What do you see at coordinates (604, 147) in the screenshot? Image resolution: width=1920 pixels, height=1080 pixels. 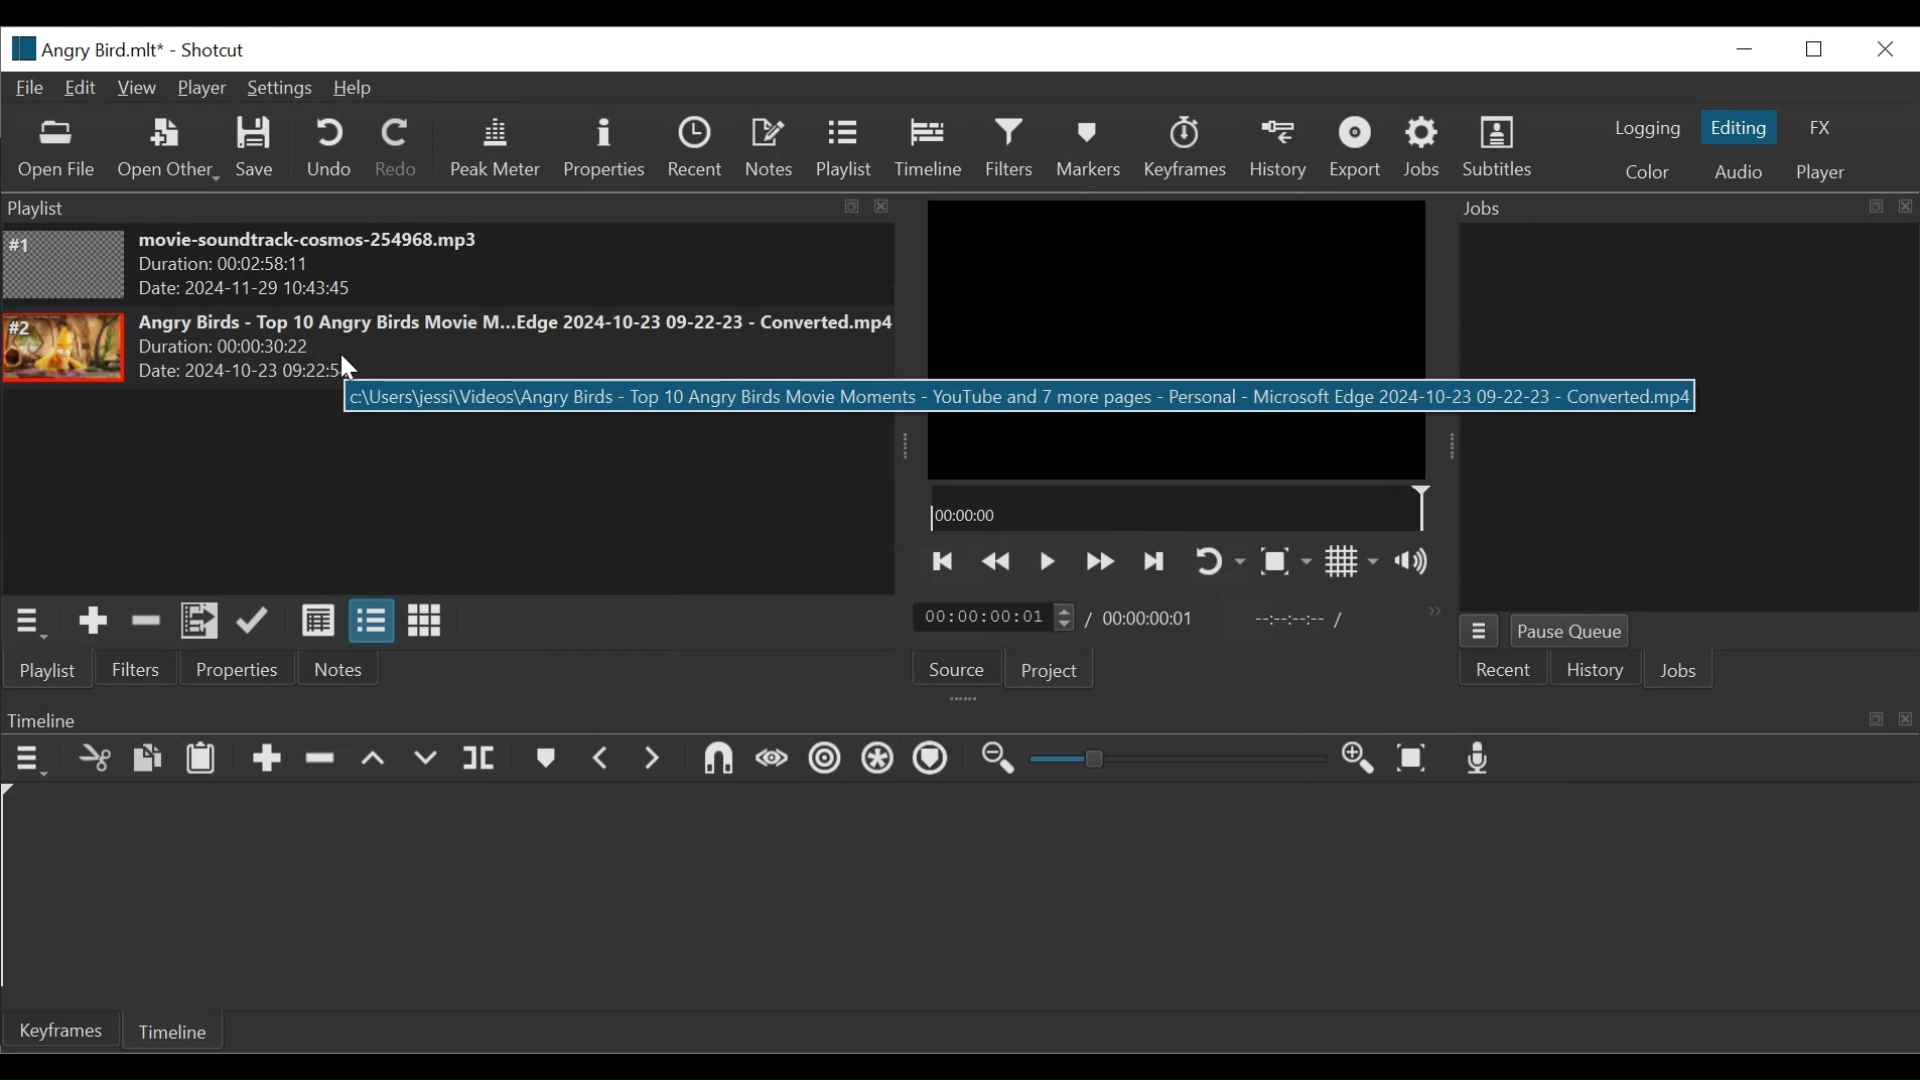 I see `Properties` at bounding box center [604, 147].